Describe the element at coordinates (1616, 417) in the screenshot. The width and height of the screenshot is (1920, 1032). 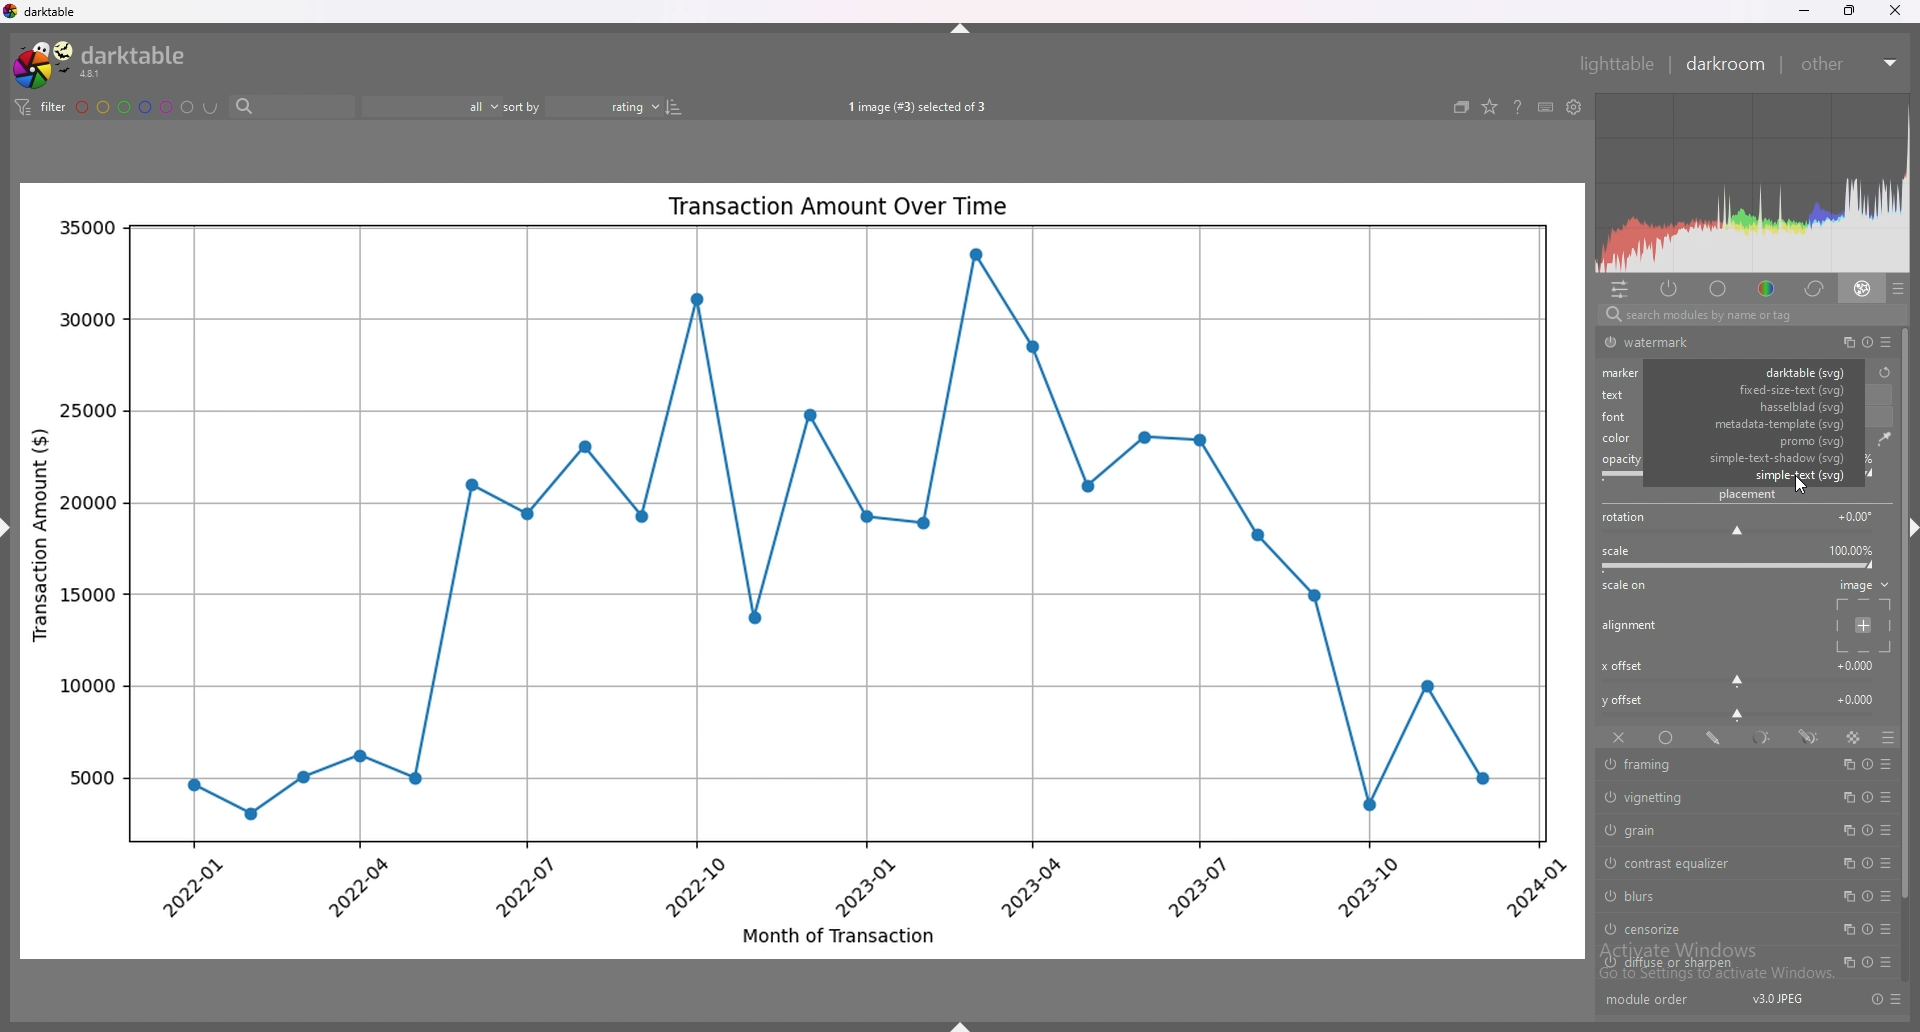
I see `font` at that location.